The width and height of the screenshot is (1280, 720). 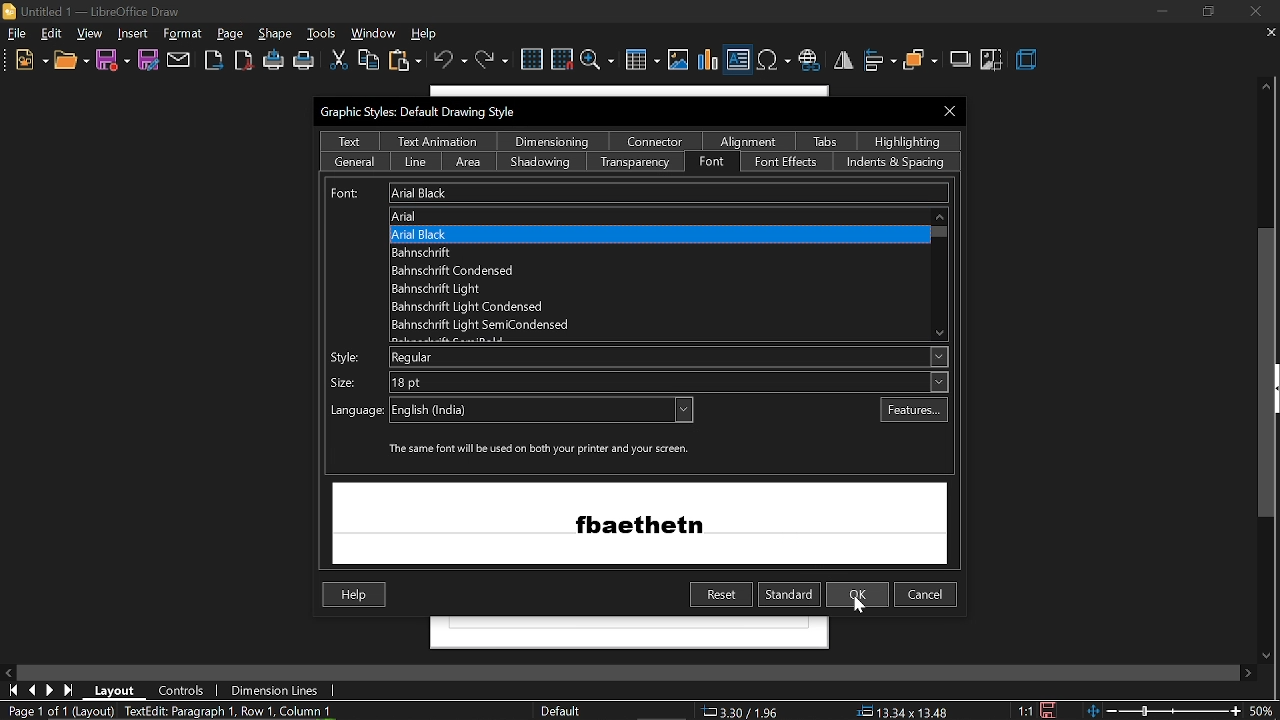 I want to click on paste, so click(x=404, y=62).